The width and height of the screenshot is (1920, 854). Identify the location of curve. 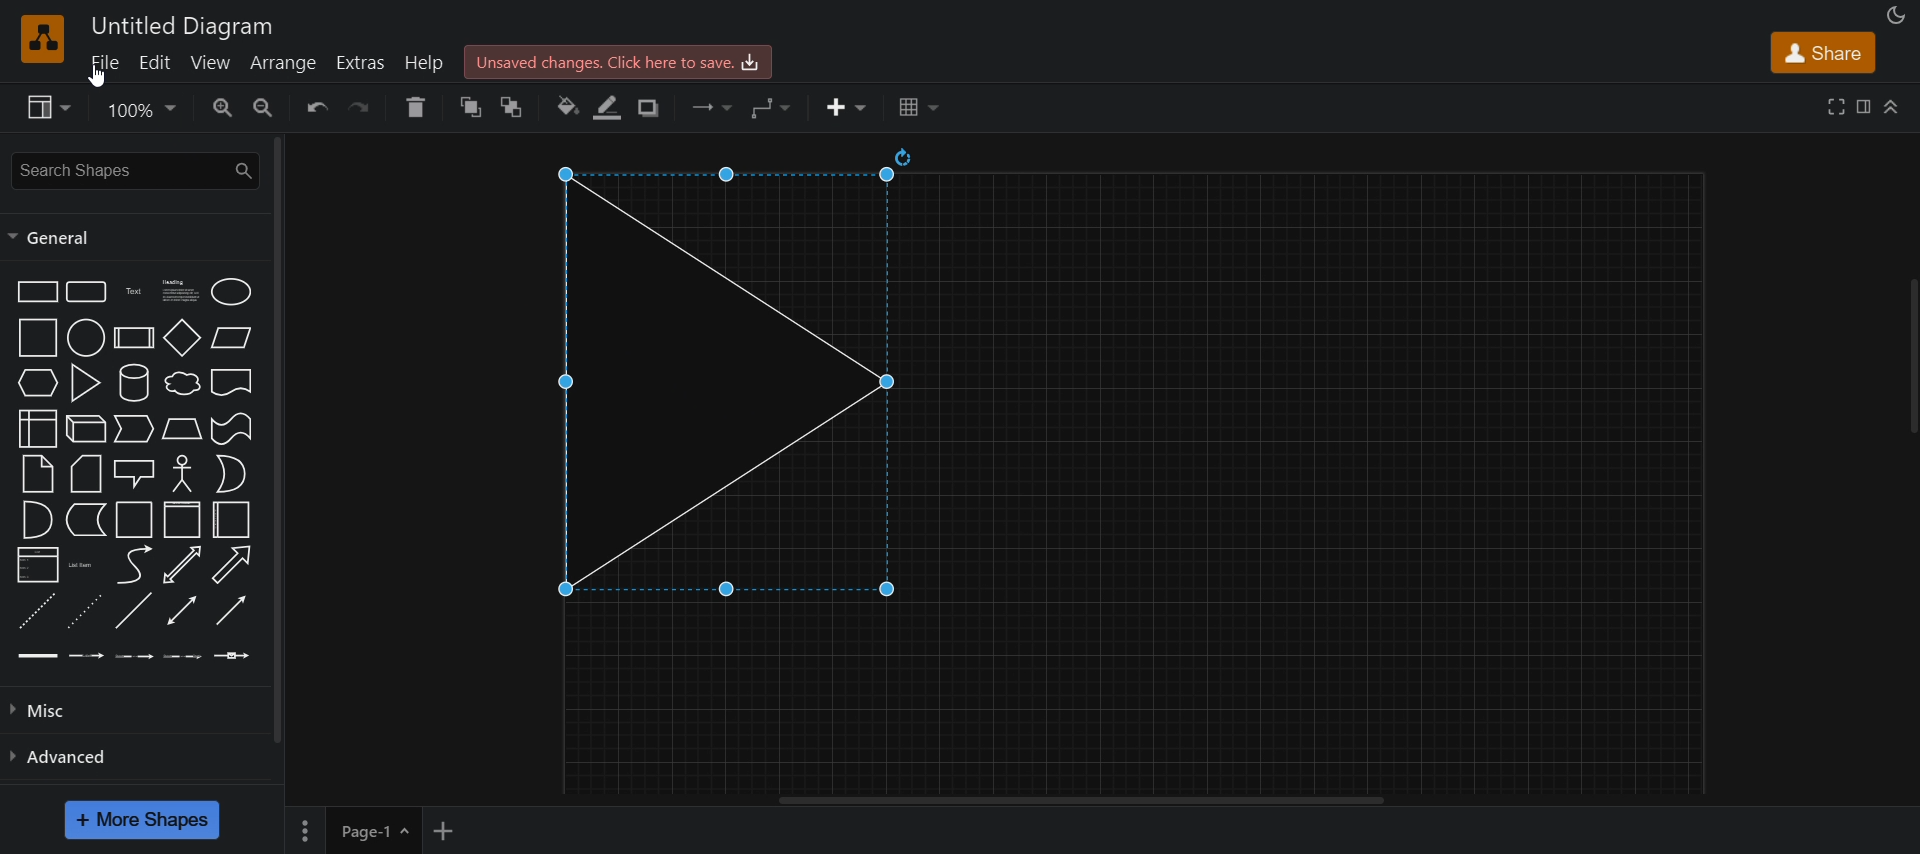
(129, 564).